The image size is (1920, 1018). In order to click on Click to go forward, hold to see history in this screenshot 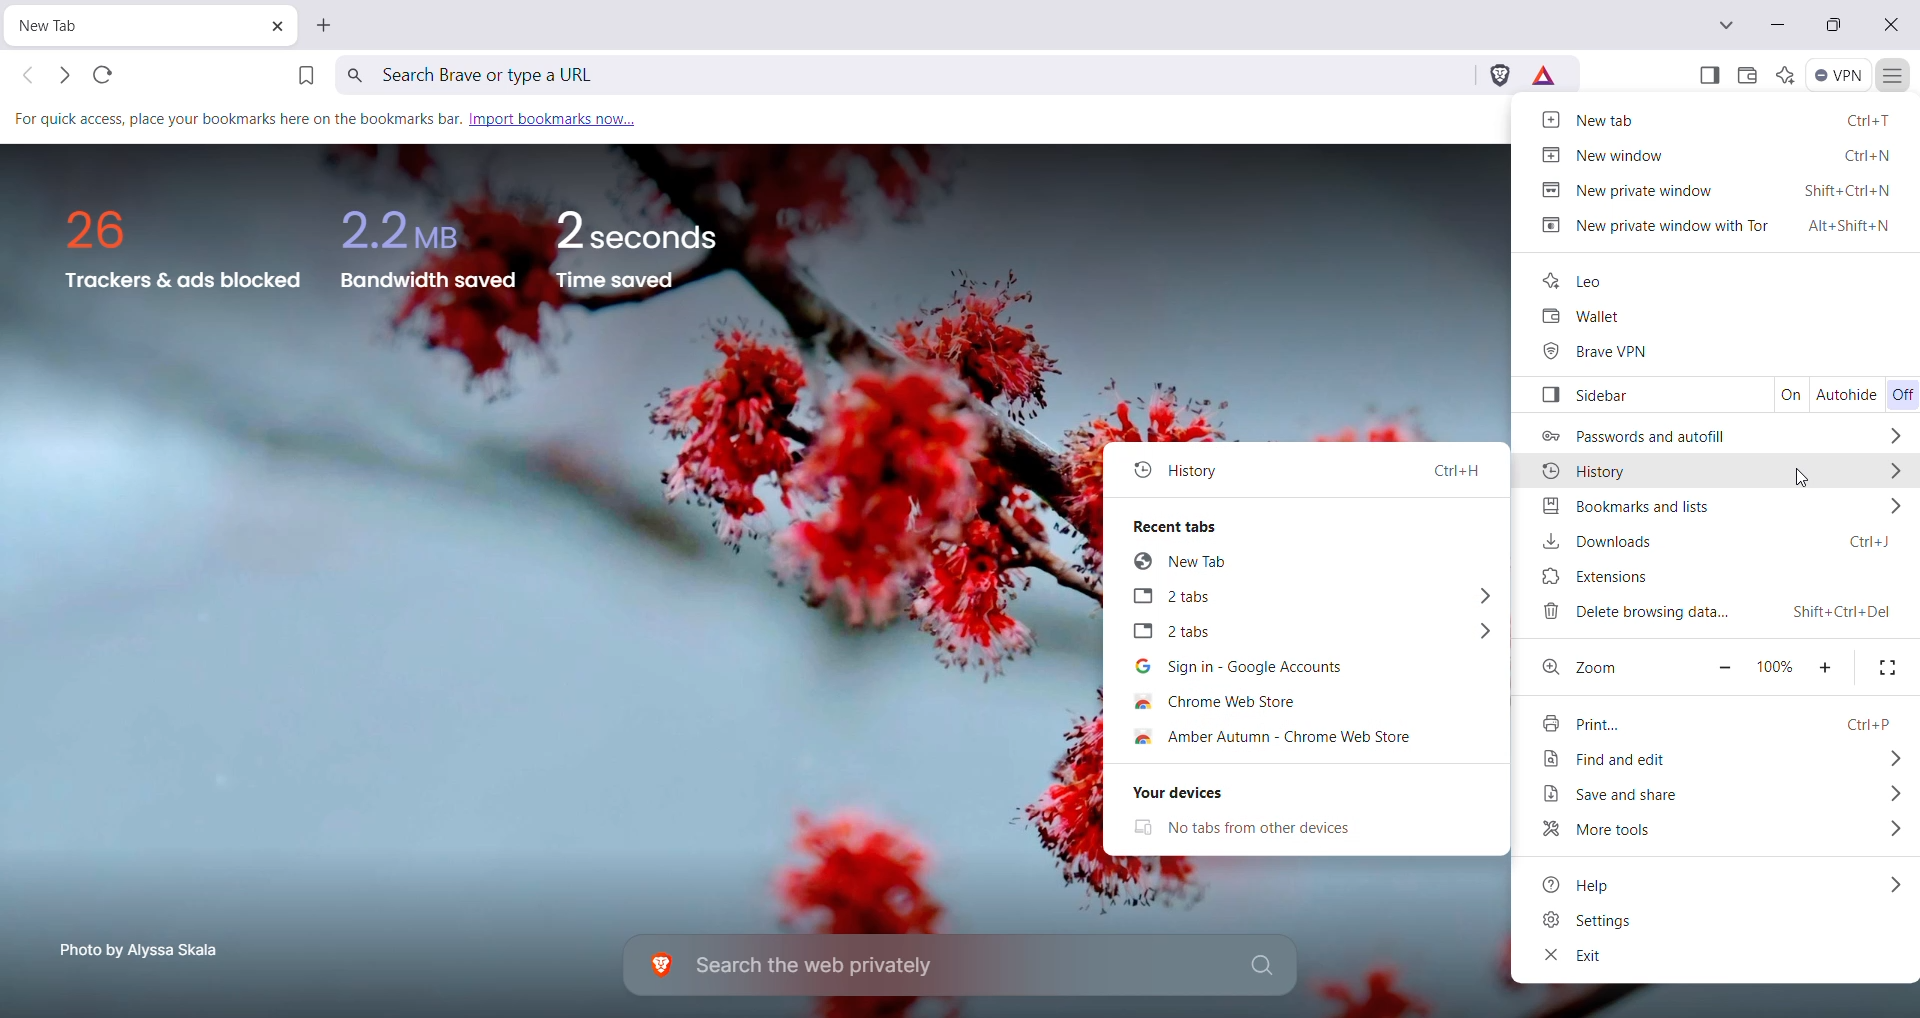, I will do `click(66, 76)`.